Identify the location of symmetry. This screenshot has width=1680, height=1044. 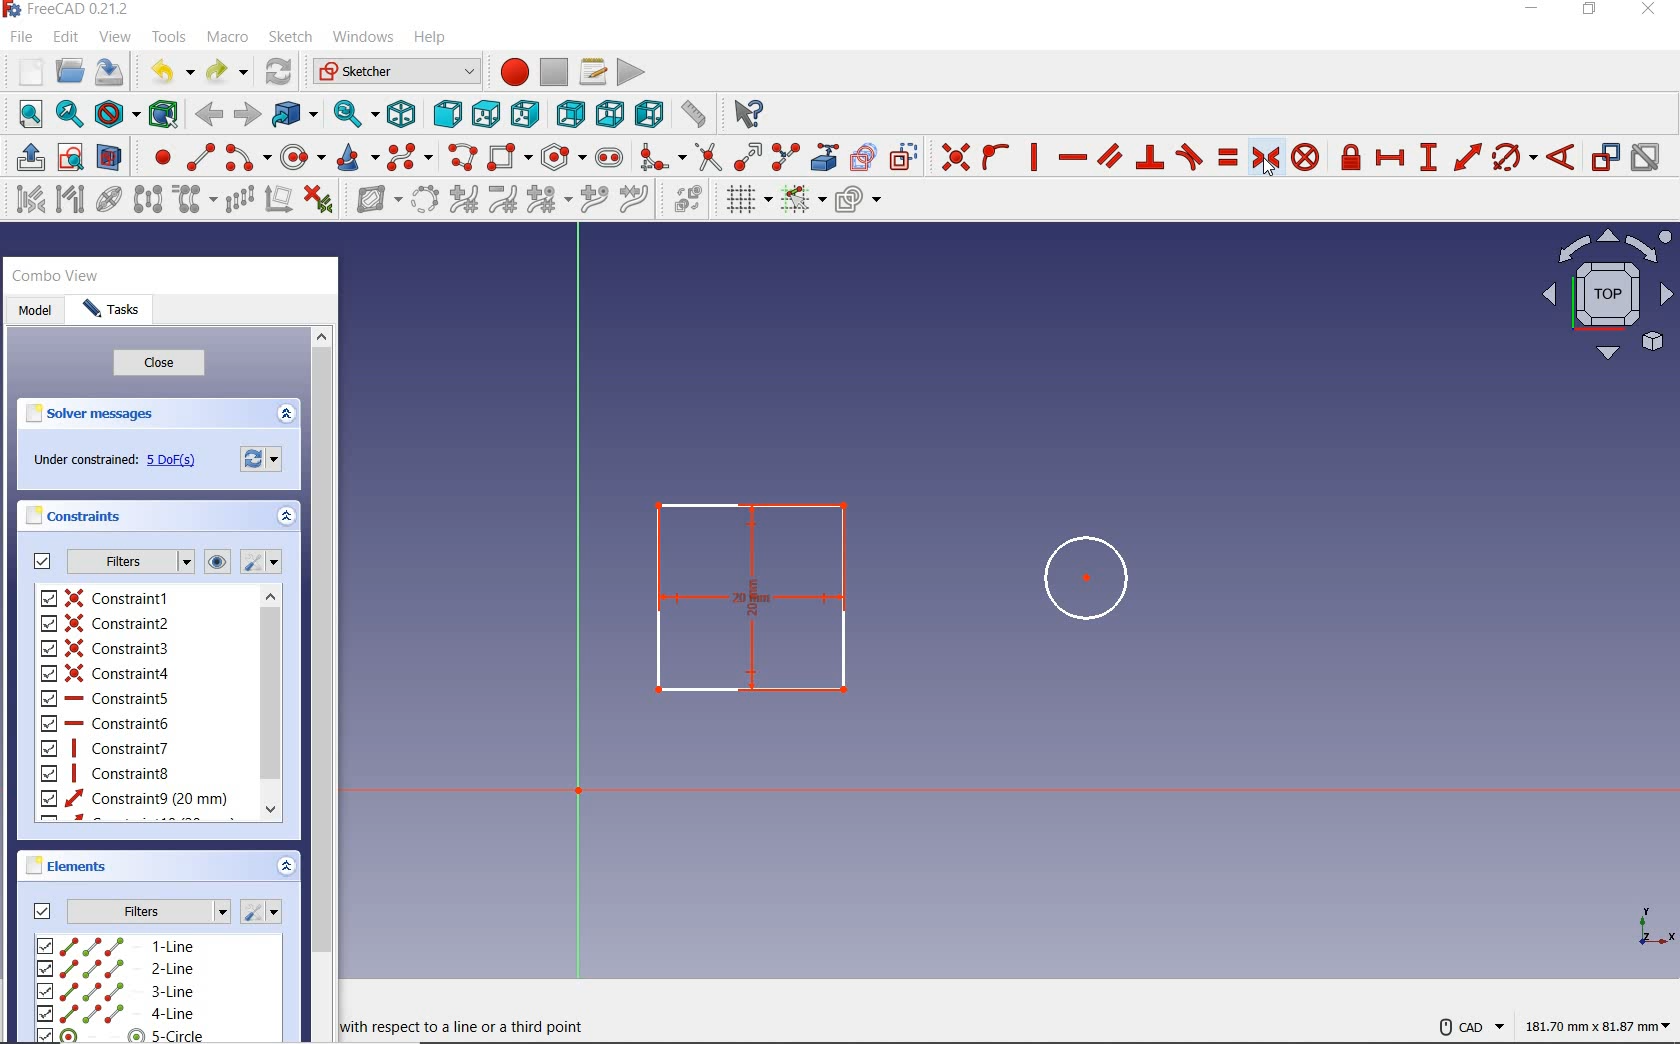
(149, 202).